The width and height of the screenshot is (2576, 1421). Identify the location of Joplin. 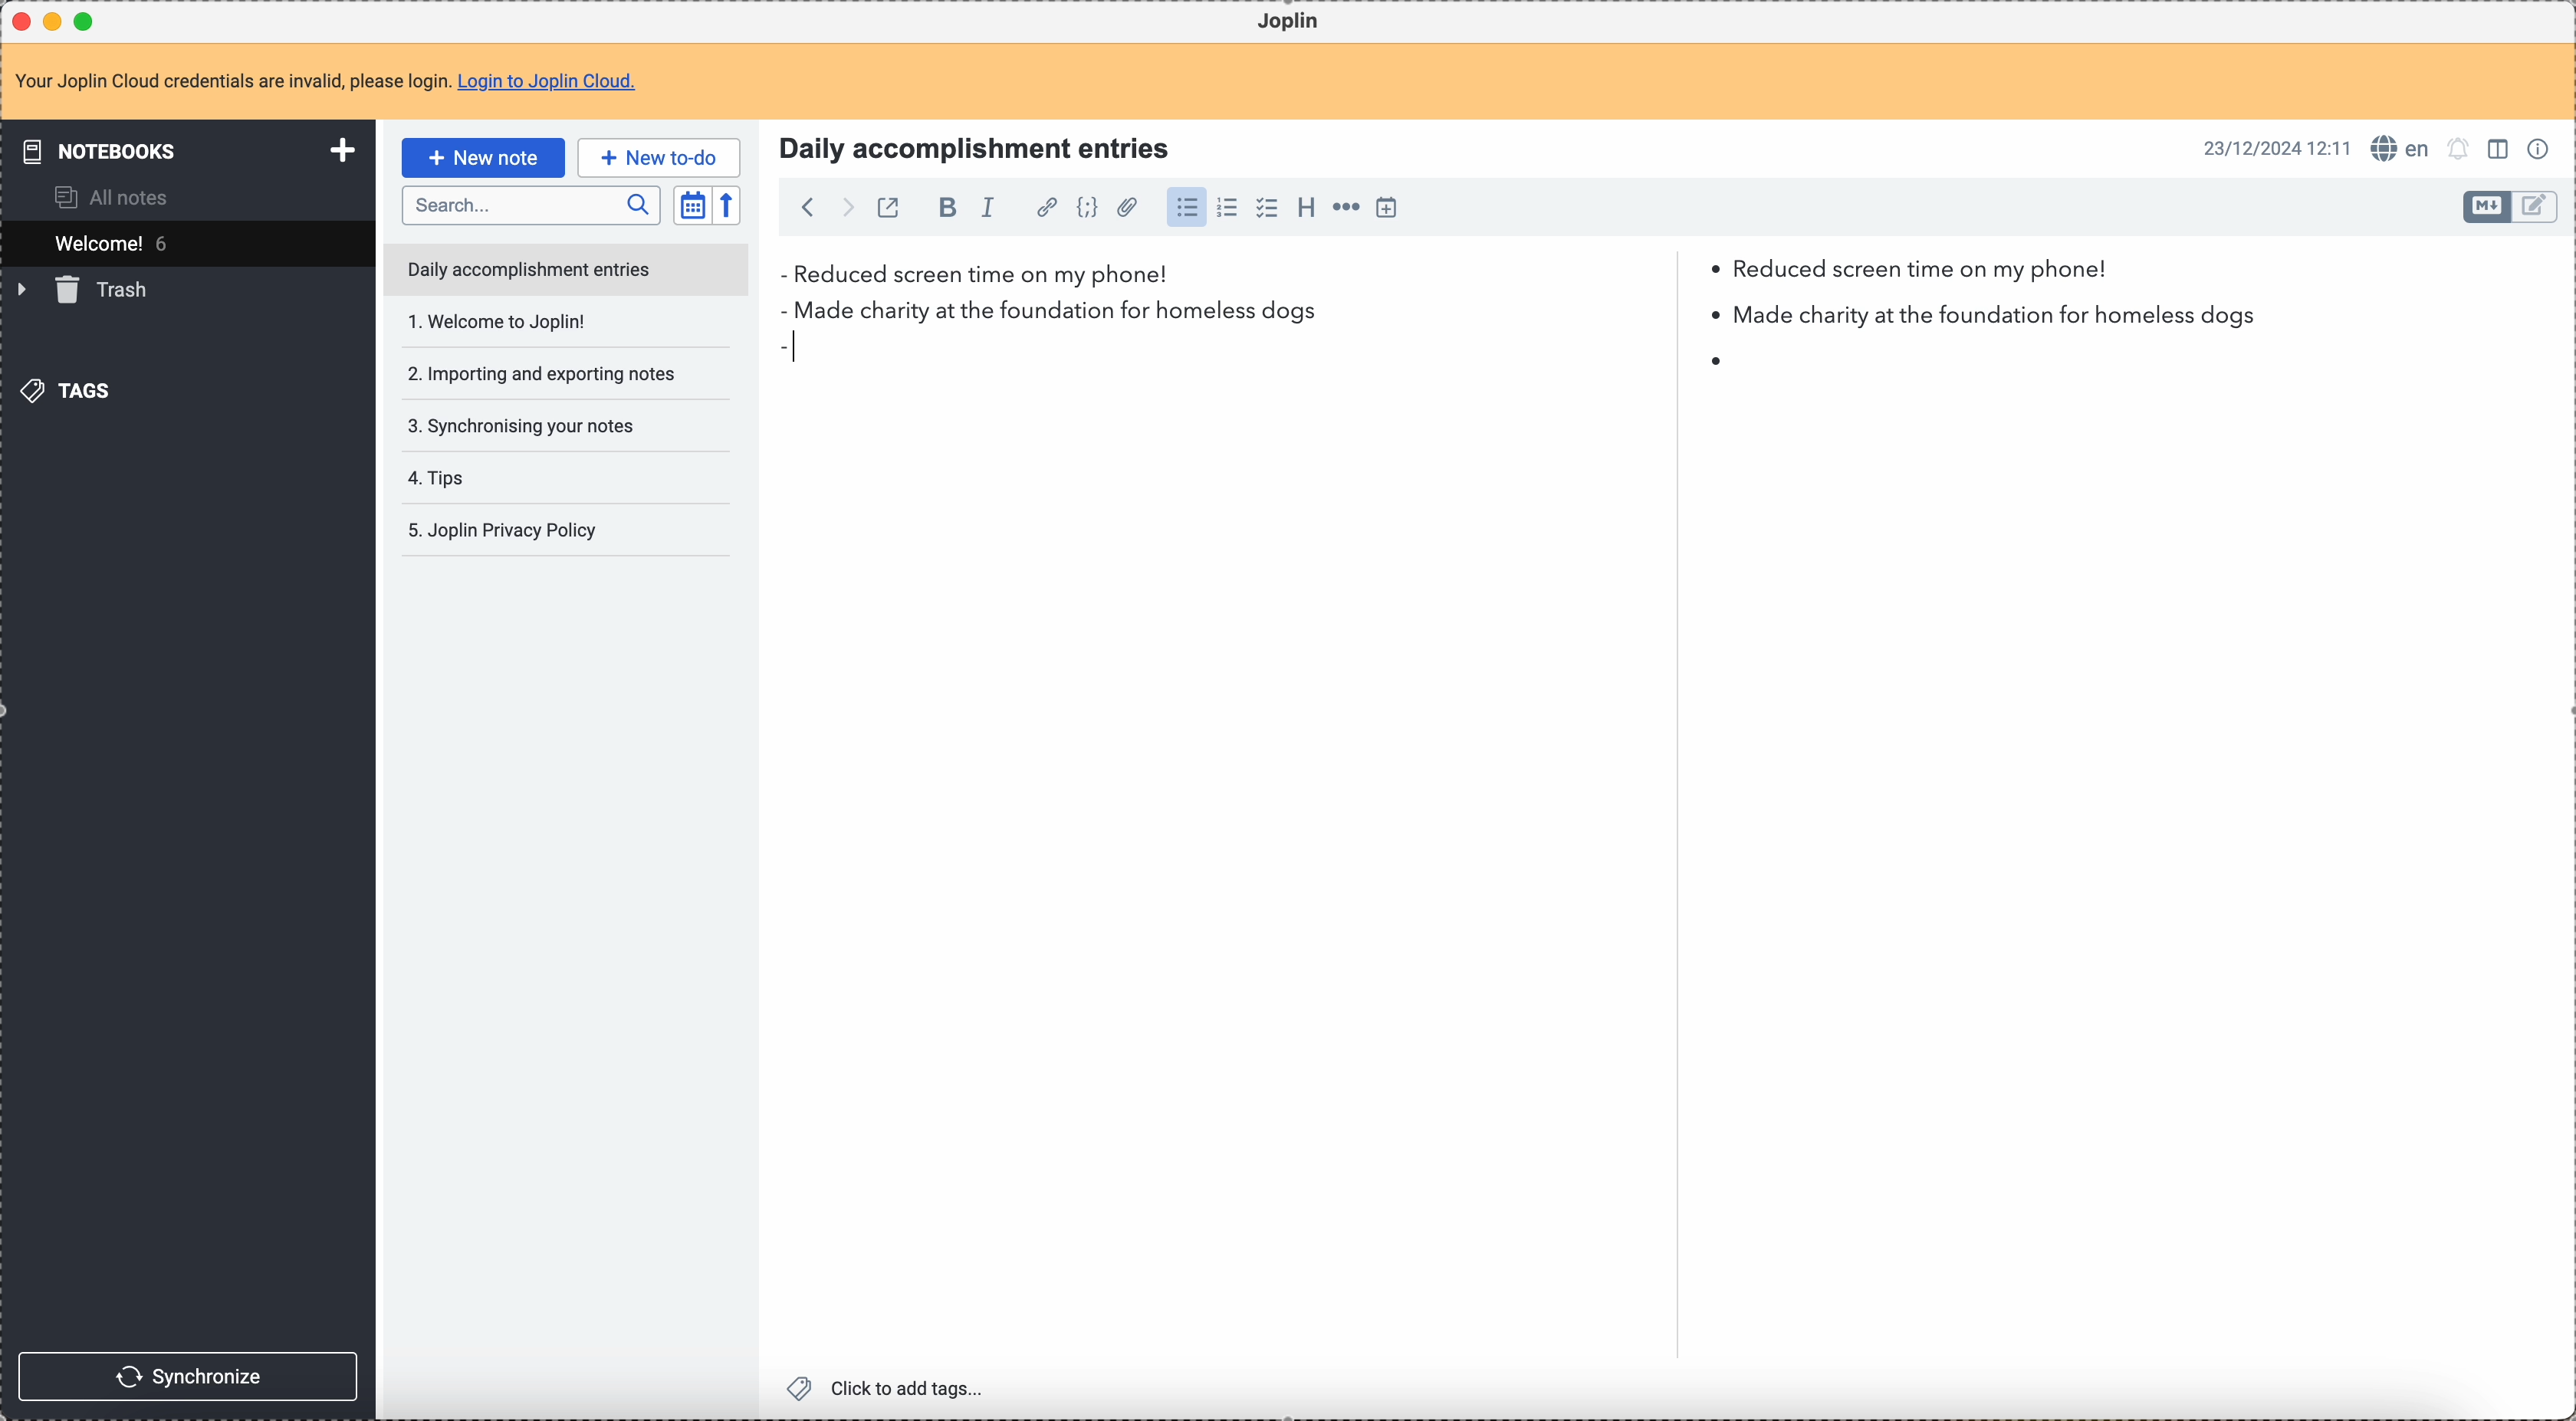
(1291, 22).